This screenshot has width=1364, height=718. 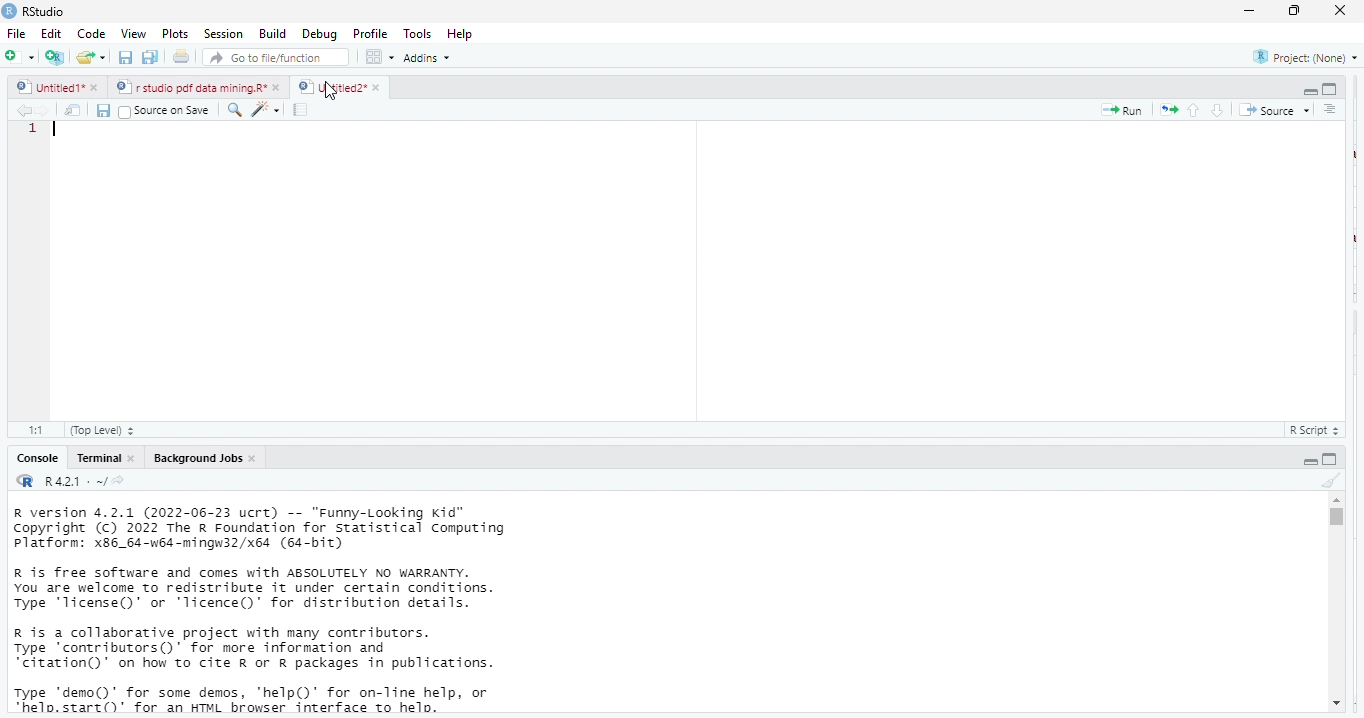 I want to click on go to previous section/chunk, so click(x=1192, y=110).